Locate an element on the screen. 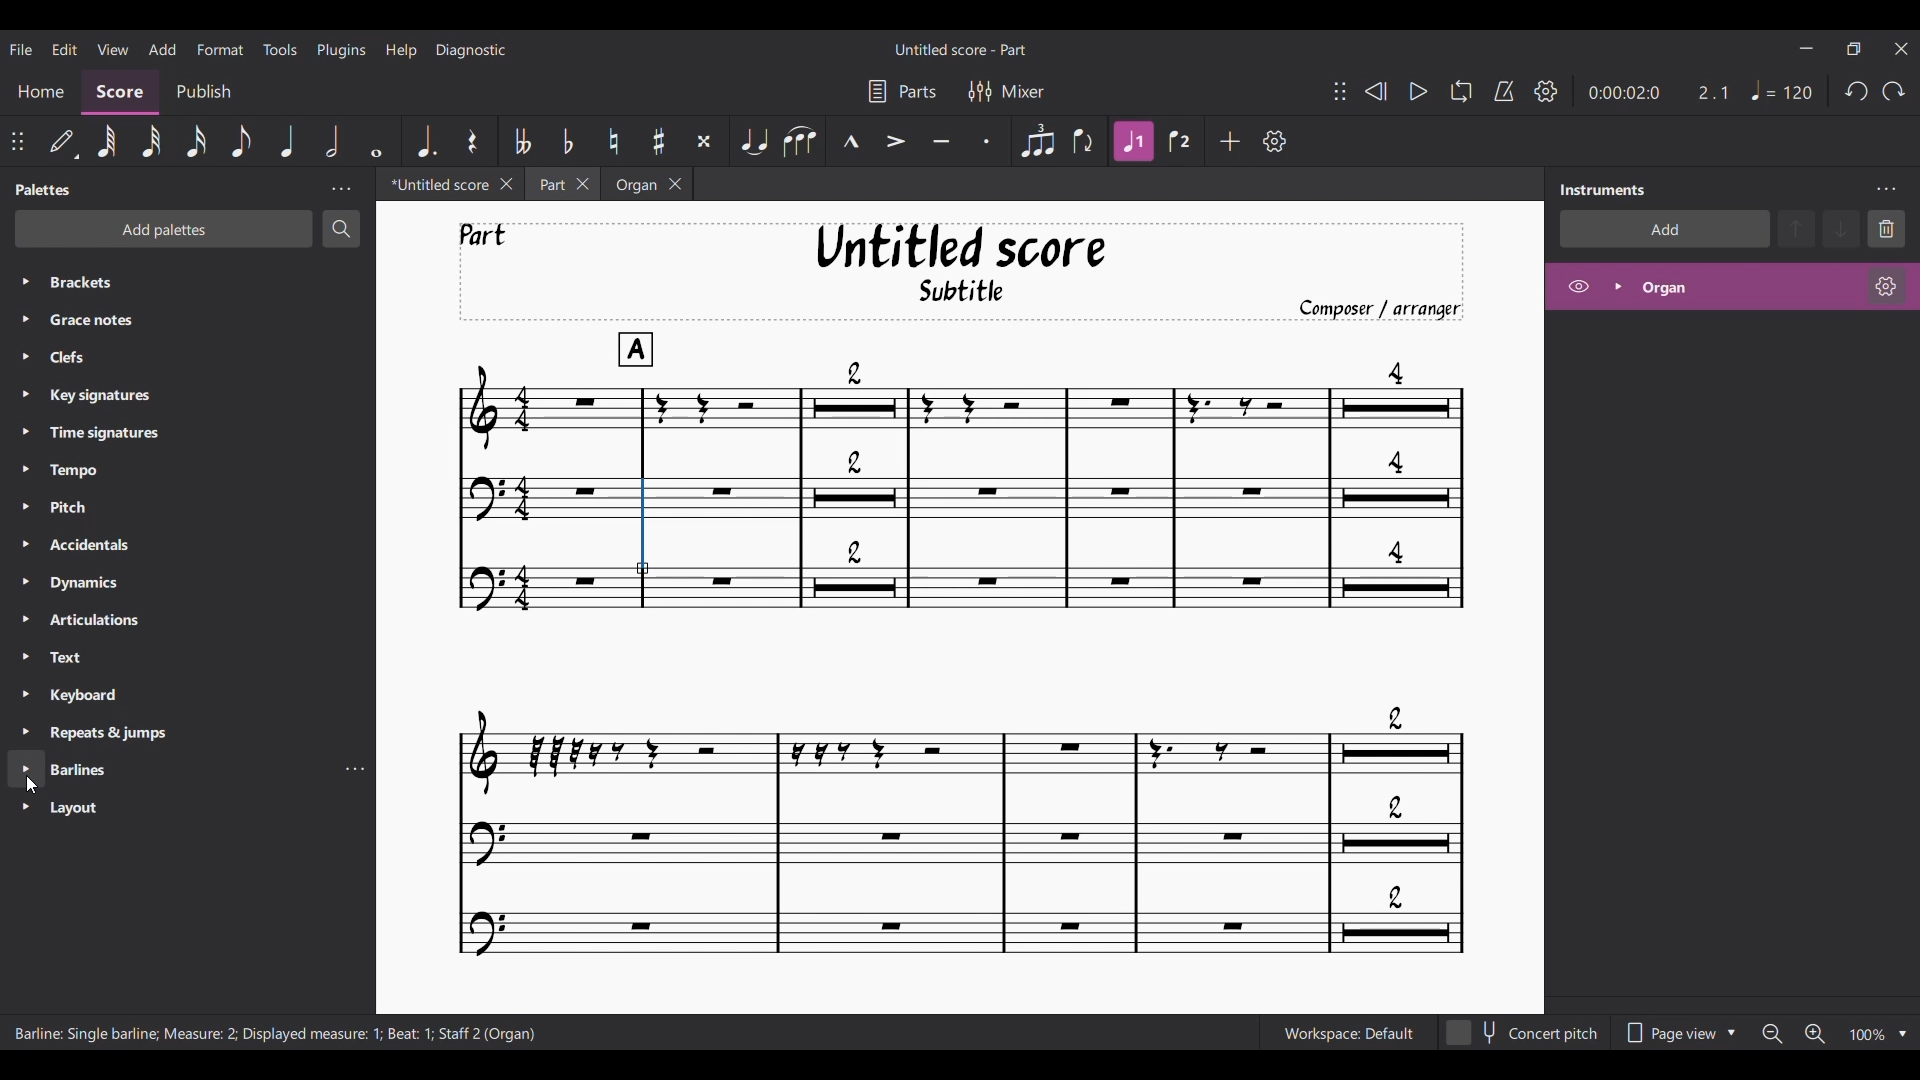 This screenshot has height=1080, width=1920. Zoom out is located at coordinates (1771, 1034).